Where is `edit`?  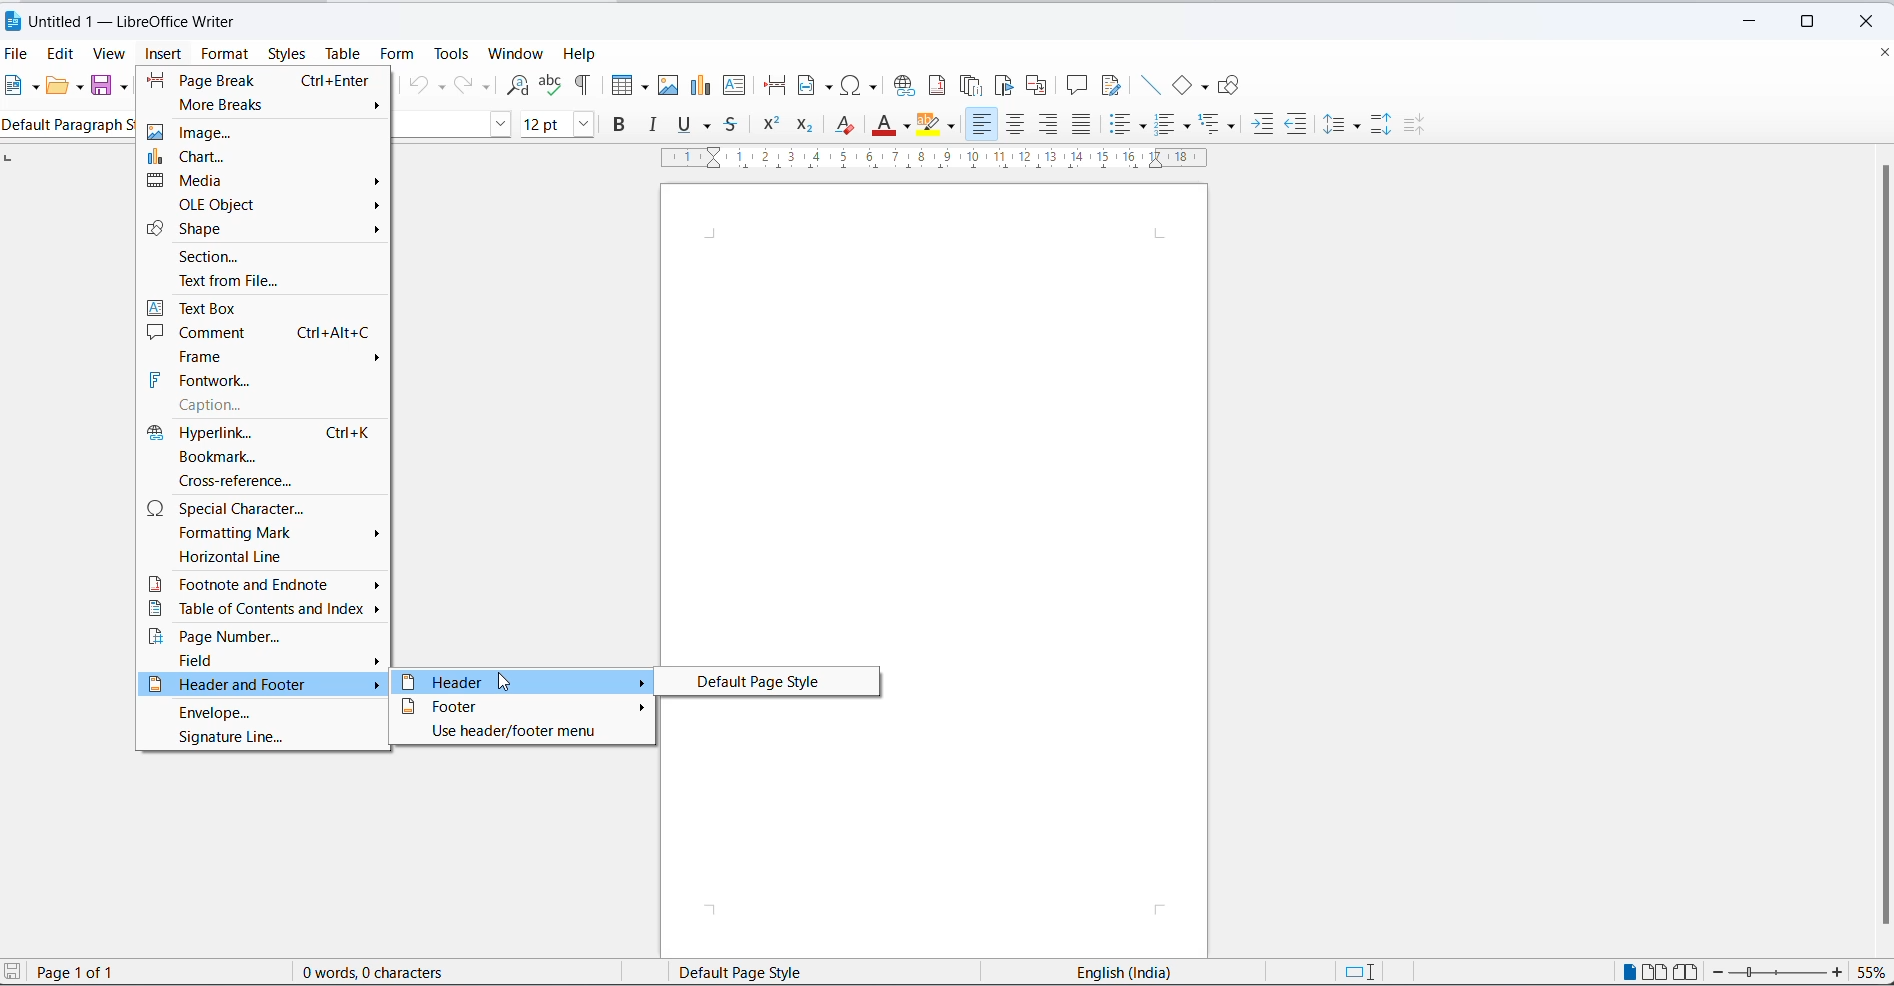 edit is located at coordinates (61, 53).